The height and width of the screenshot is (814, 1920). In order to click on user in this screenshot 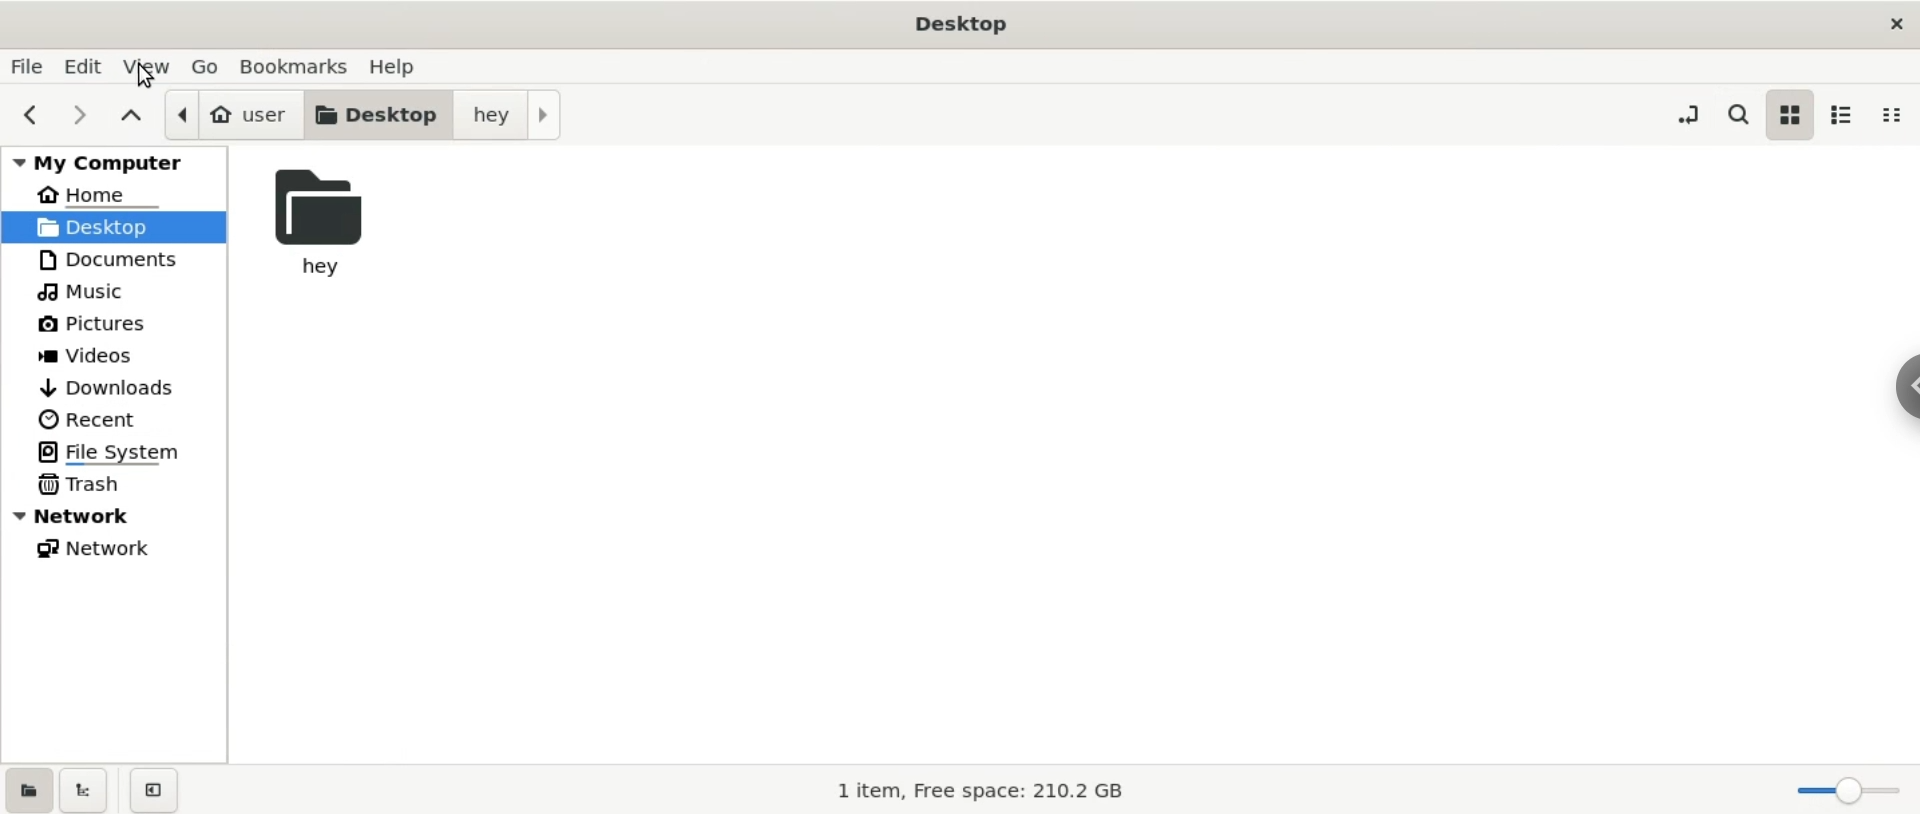, I will do `click(238, 113)`.